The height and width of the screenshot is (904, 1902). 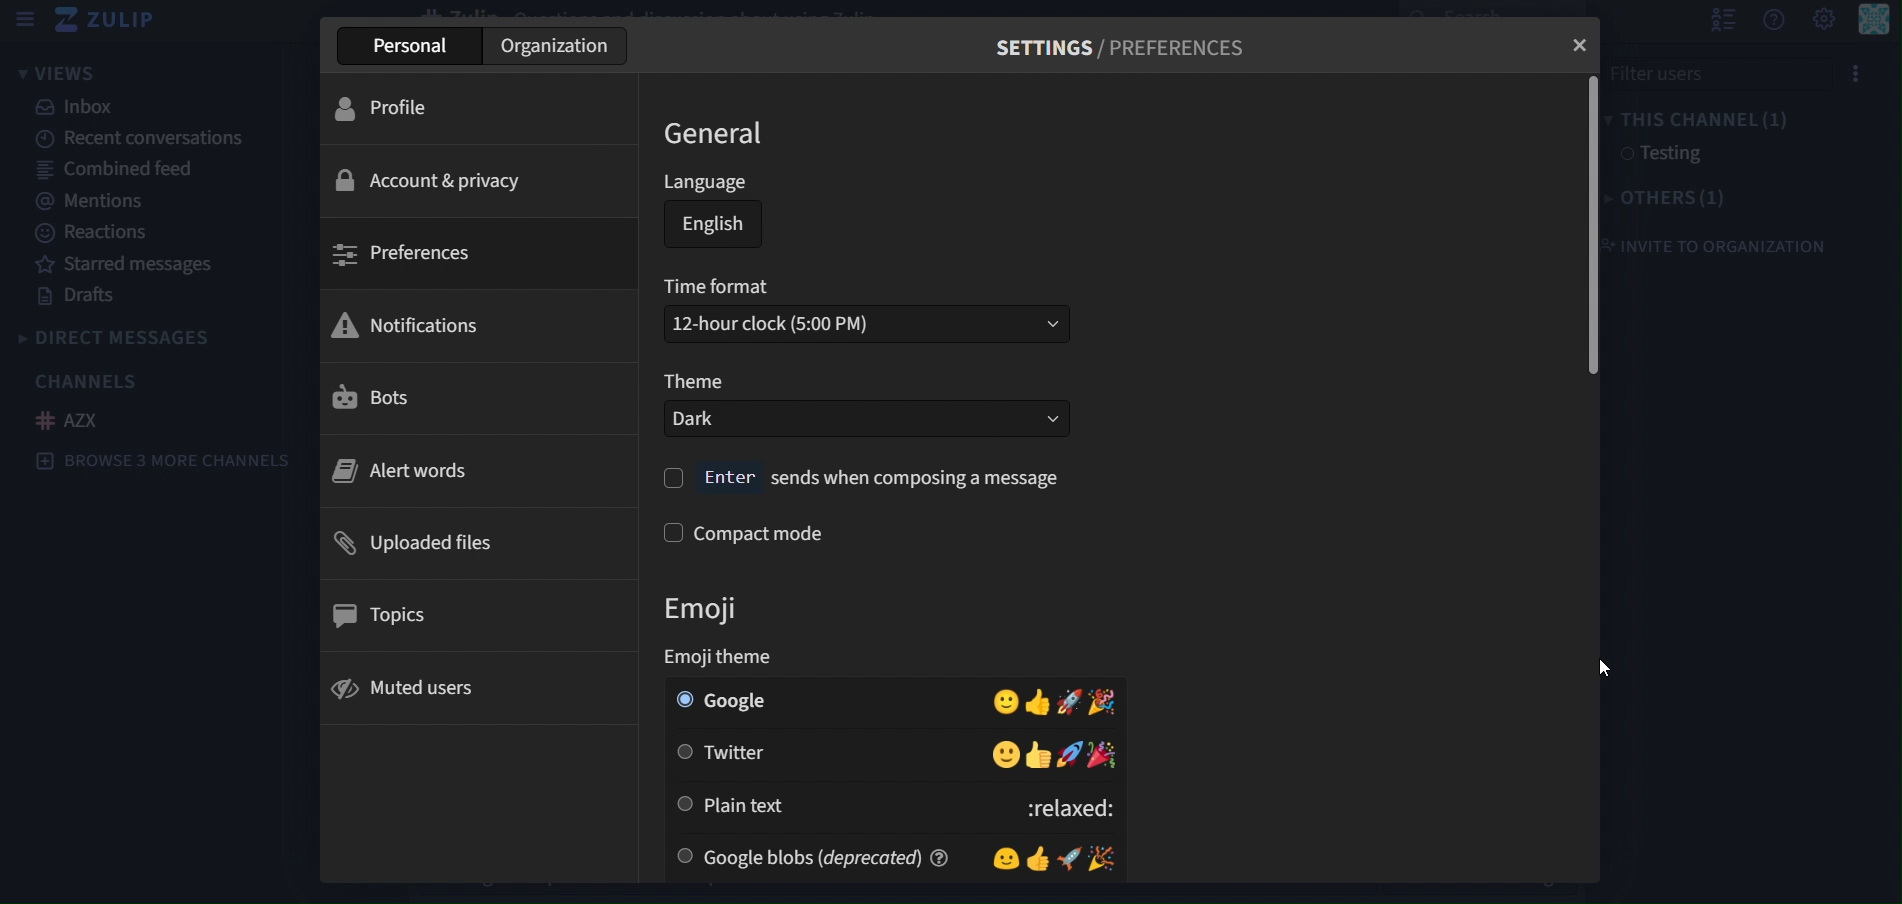 I want to click on check box, so click(x=672, y=479).